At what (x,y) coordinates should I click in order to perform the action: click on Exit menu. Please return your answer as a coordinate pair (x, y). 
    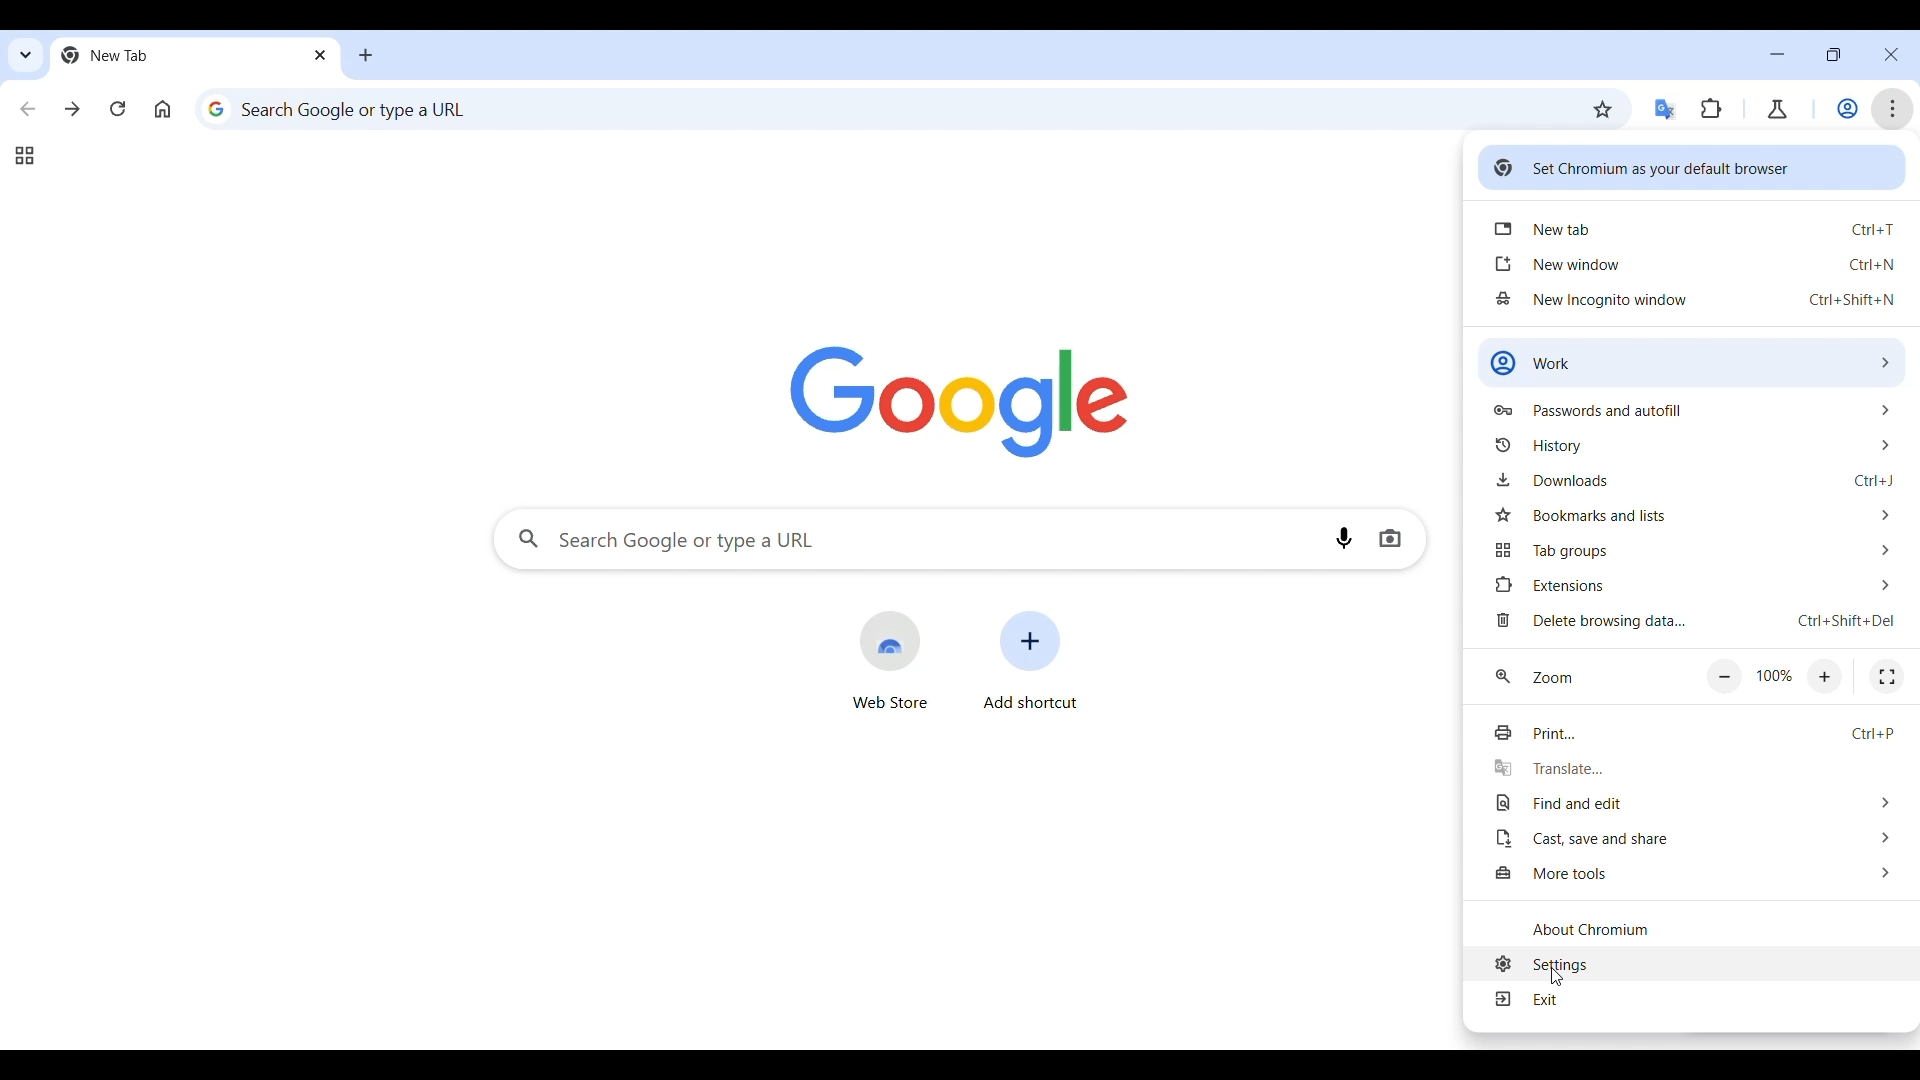
    Looking at the image, I should click on (1696, 998).